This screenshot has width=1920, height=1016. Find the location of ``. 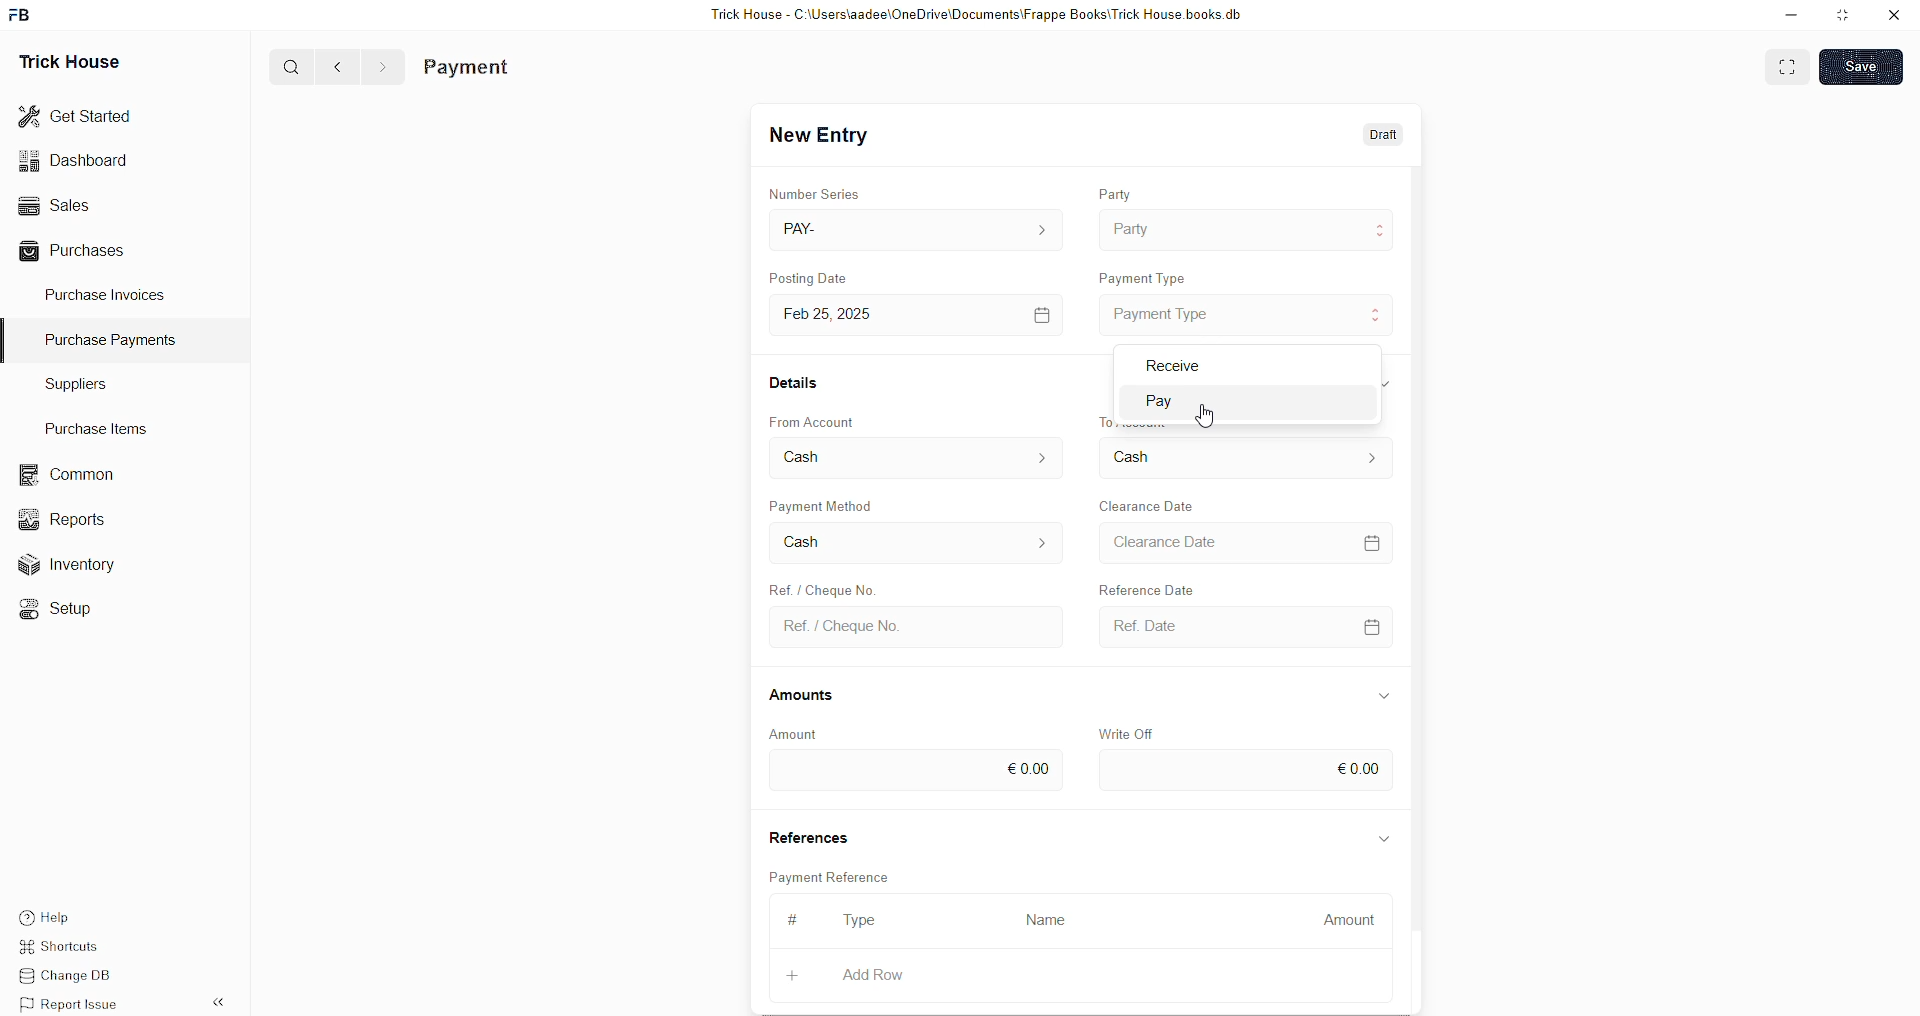

 is located at coordinates (1385, 695).